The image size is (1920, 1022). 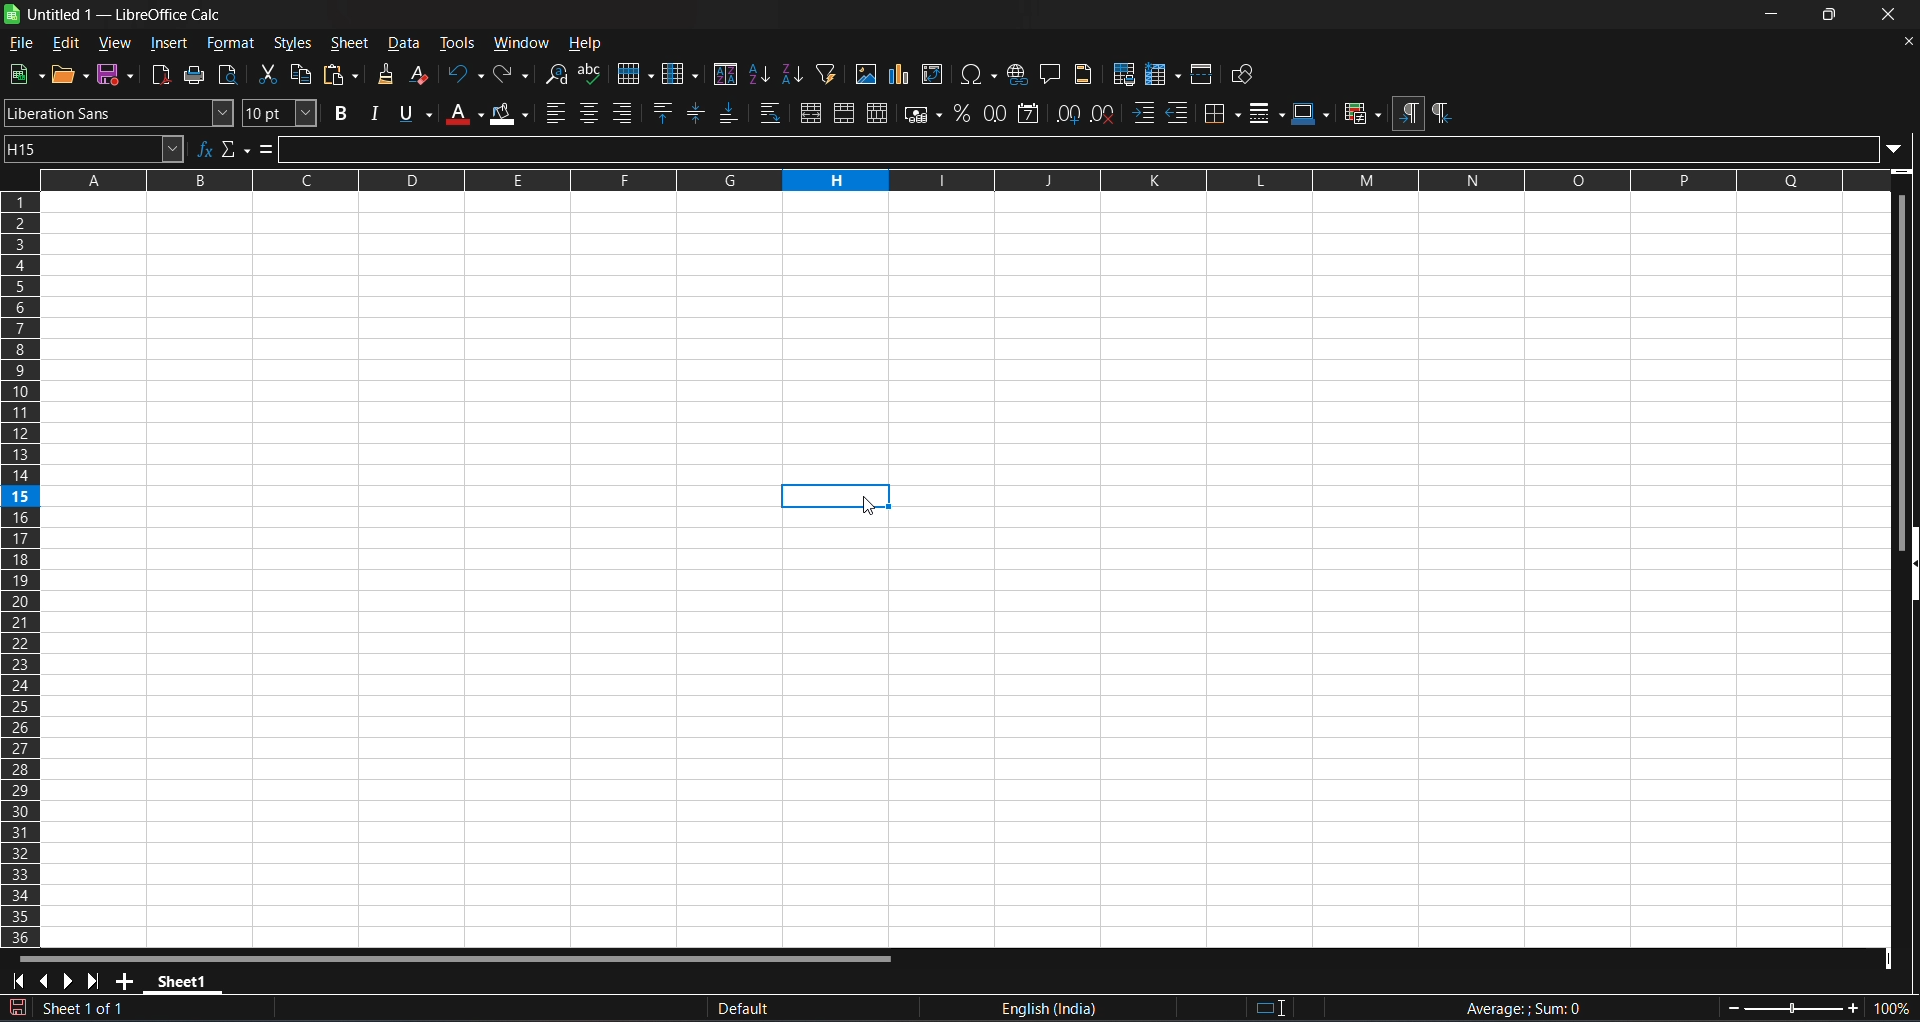 What do you see at coordinates (1053, 74) in the screenshot?
I see `insert comment` at bounding box center [1053, 74].